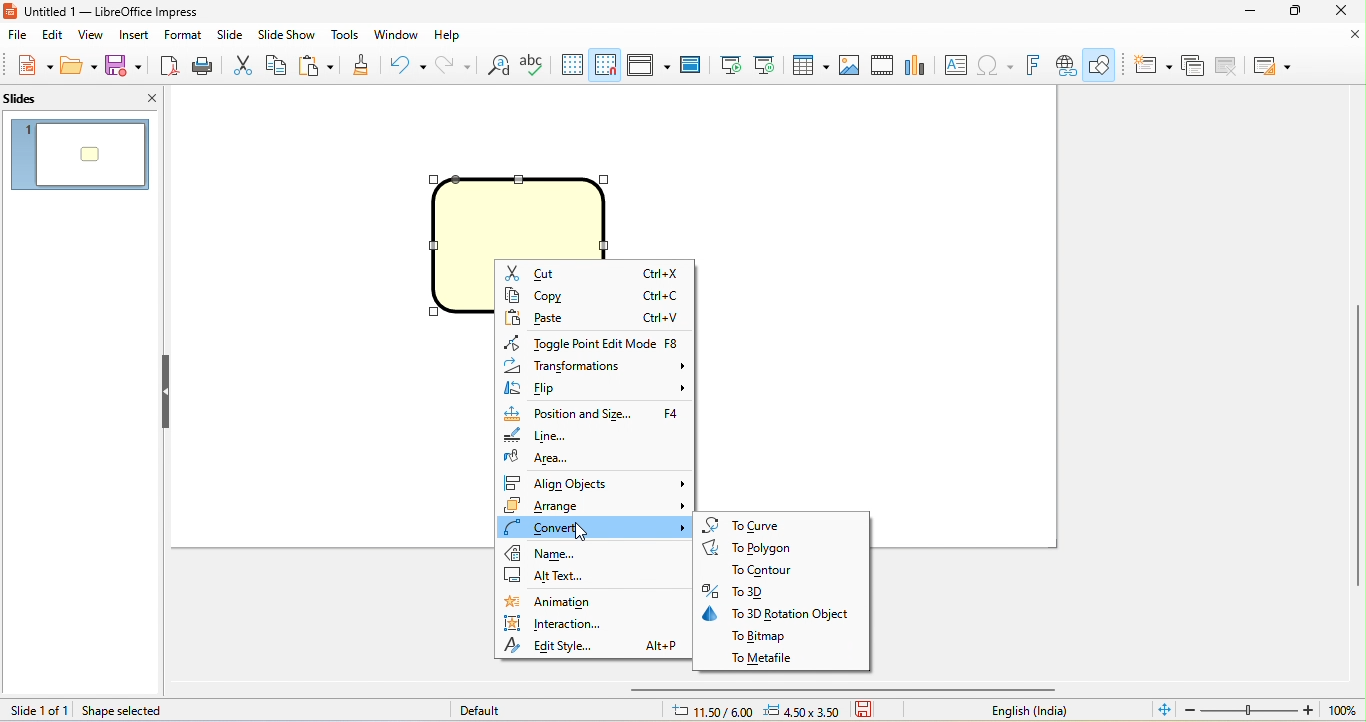  What do you see at coordinates (695, 65) in the screenshot?
I see `master slide` at bounding box center [695, 65].